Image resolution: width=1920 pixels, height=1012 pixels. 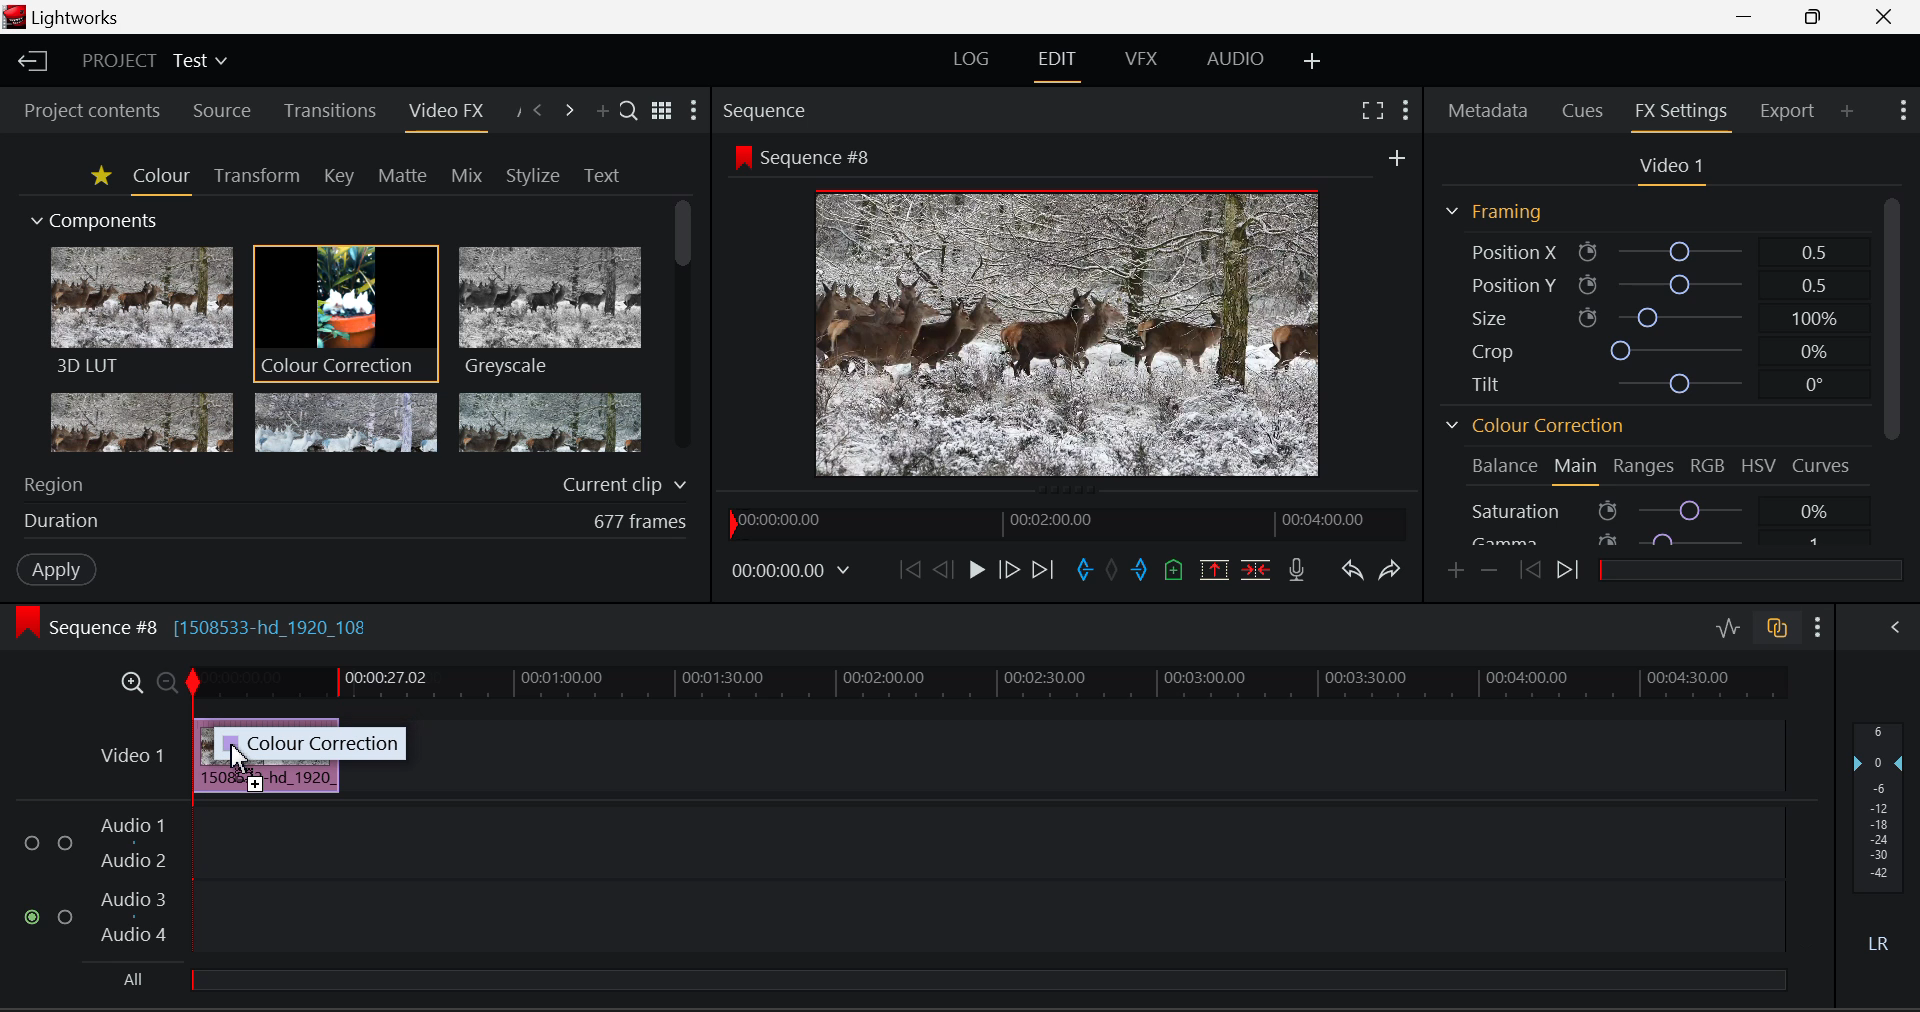 I want to click on Source, so click(x=223, y=110).